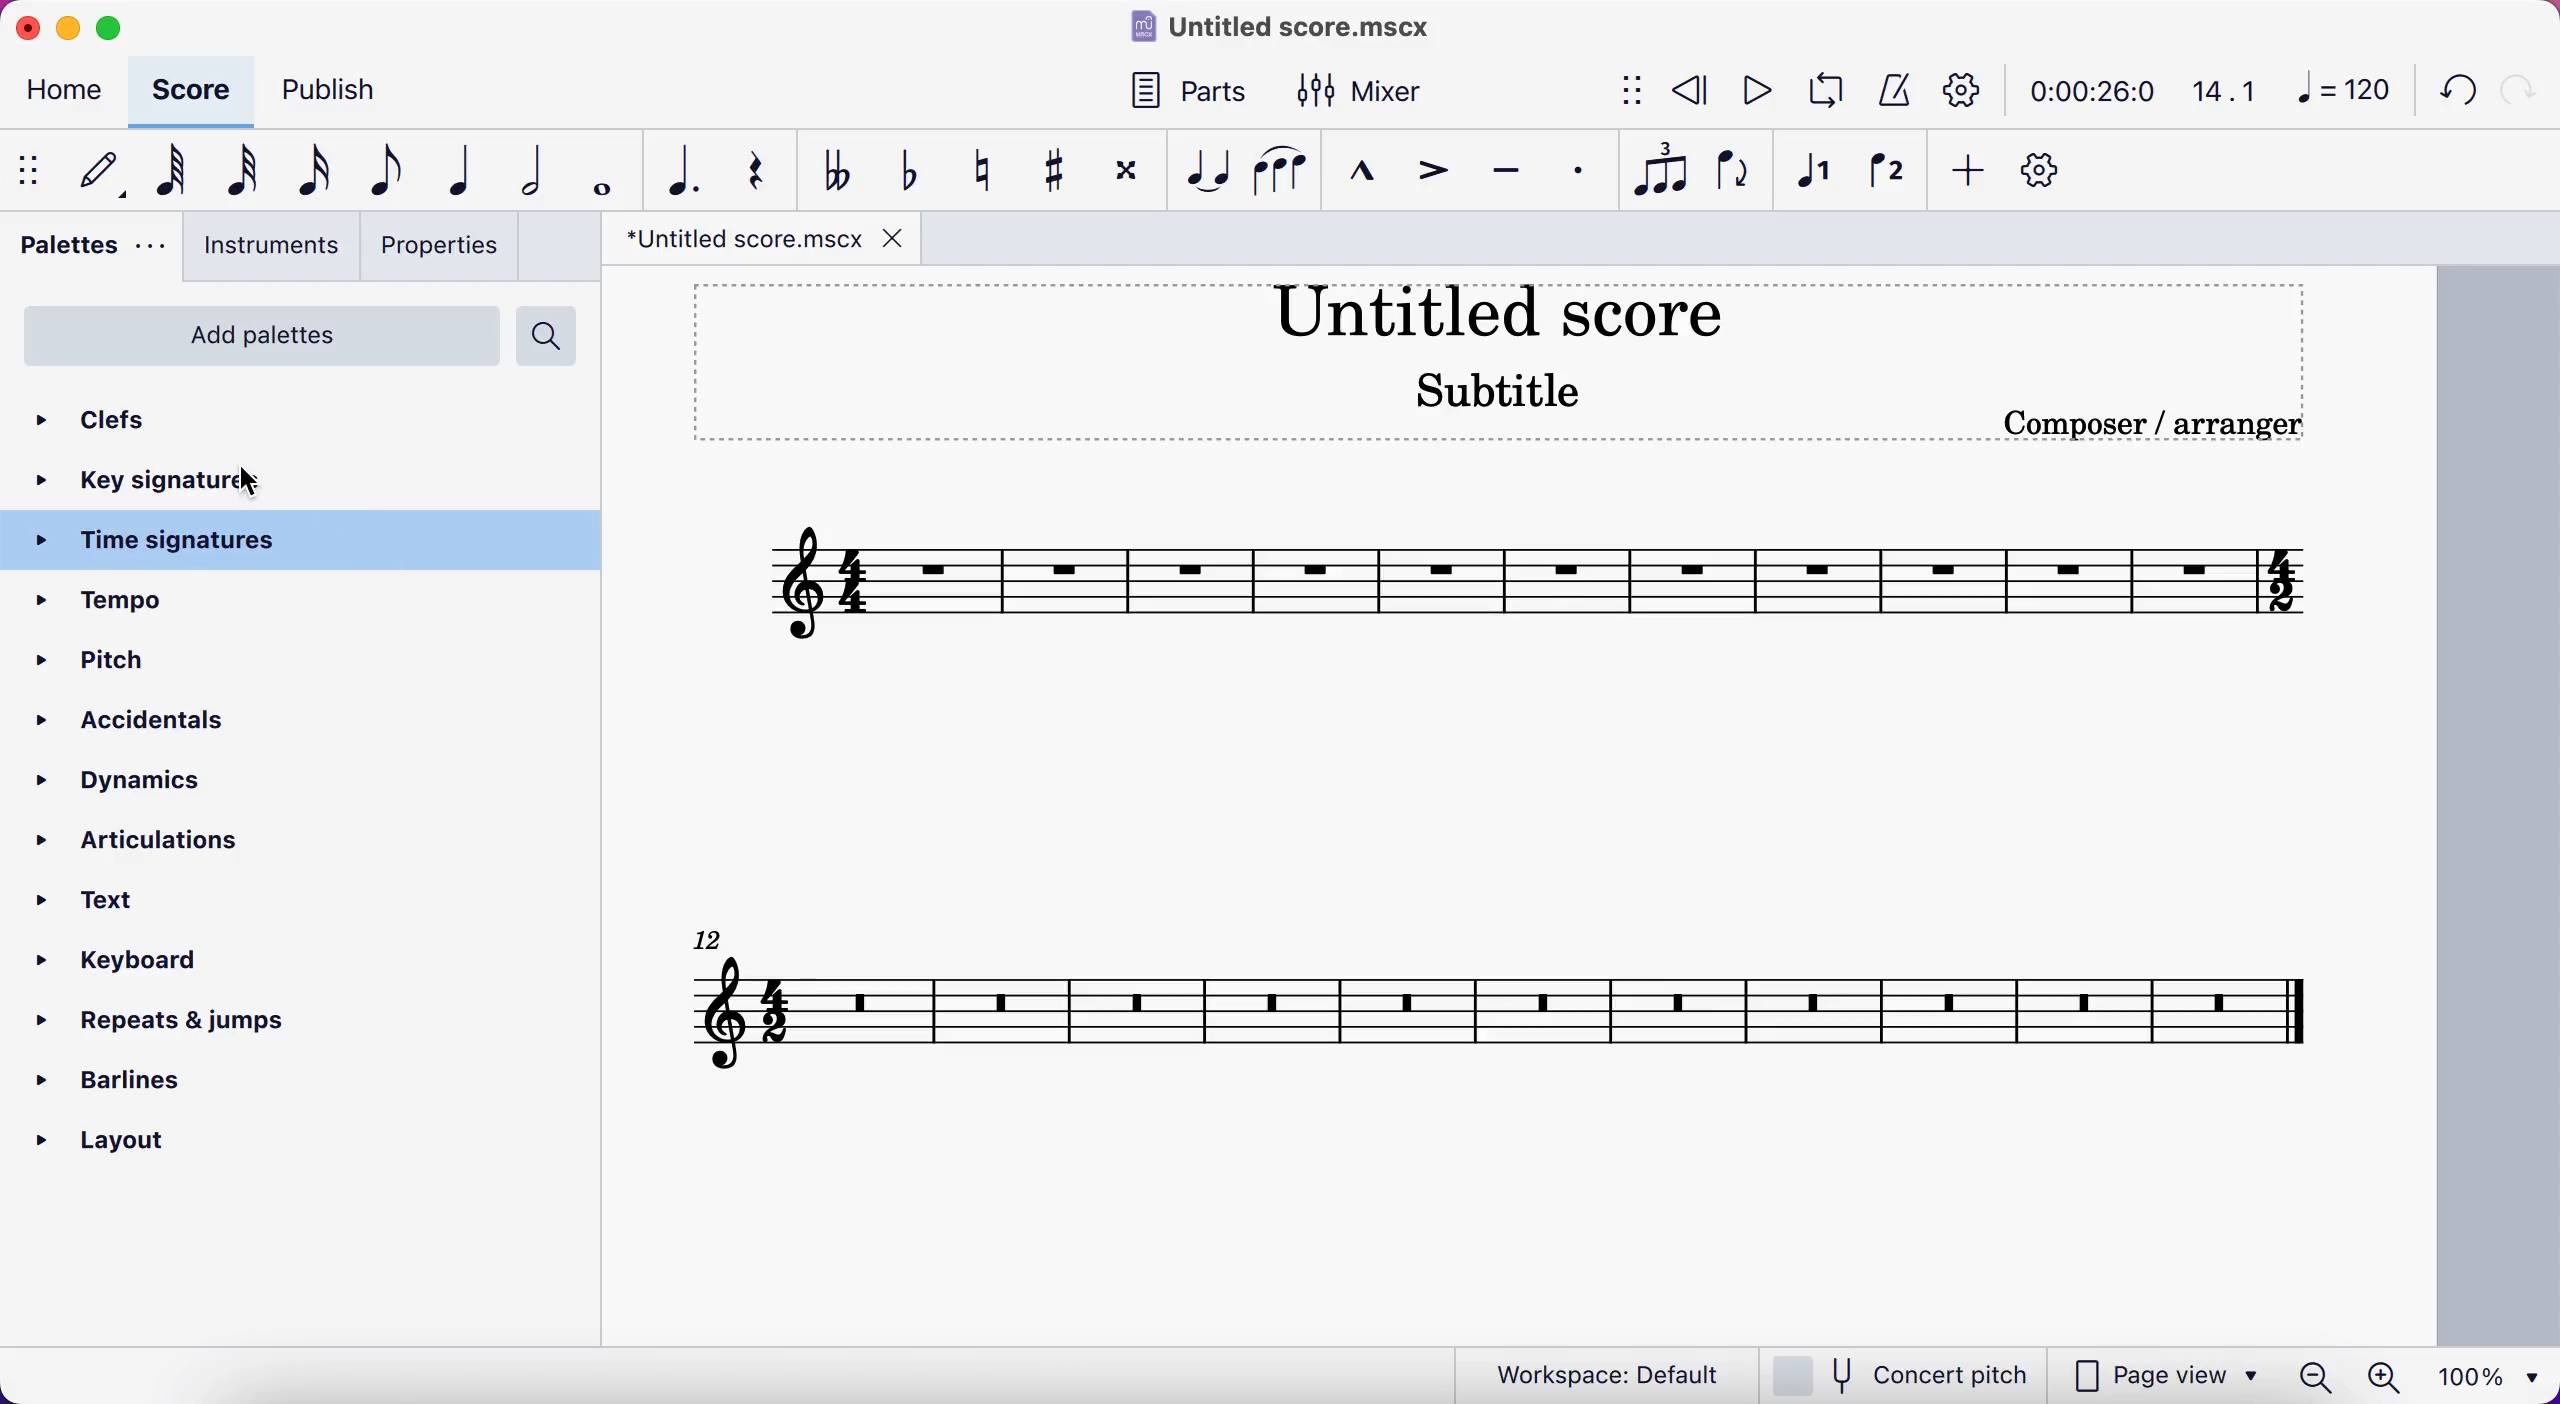 The image size is (2560, 1404). Describe the element at coordinates (1731, 177) in the screenshot. I see `flip direction` at that location.